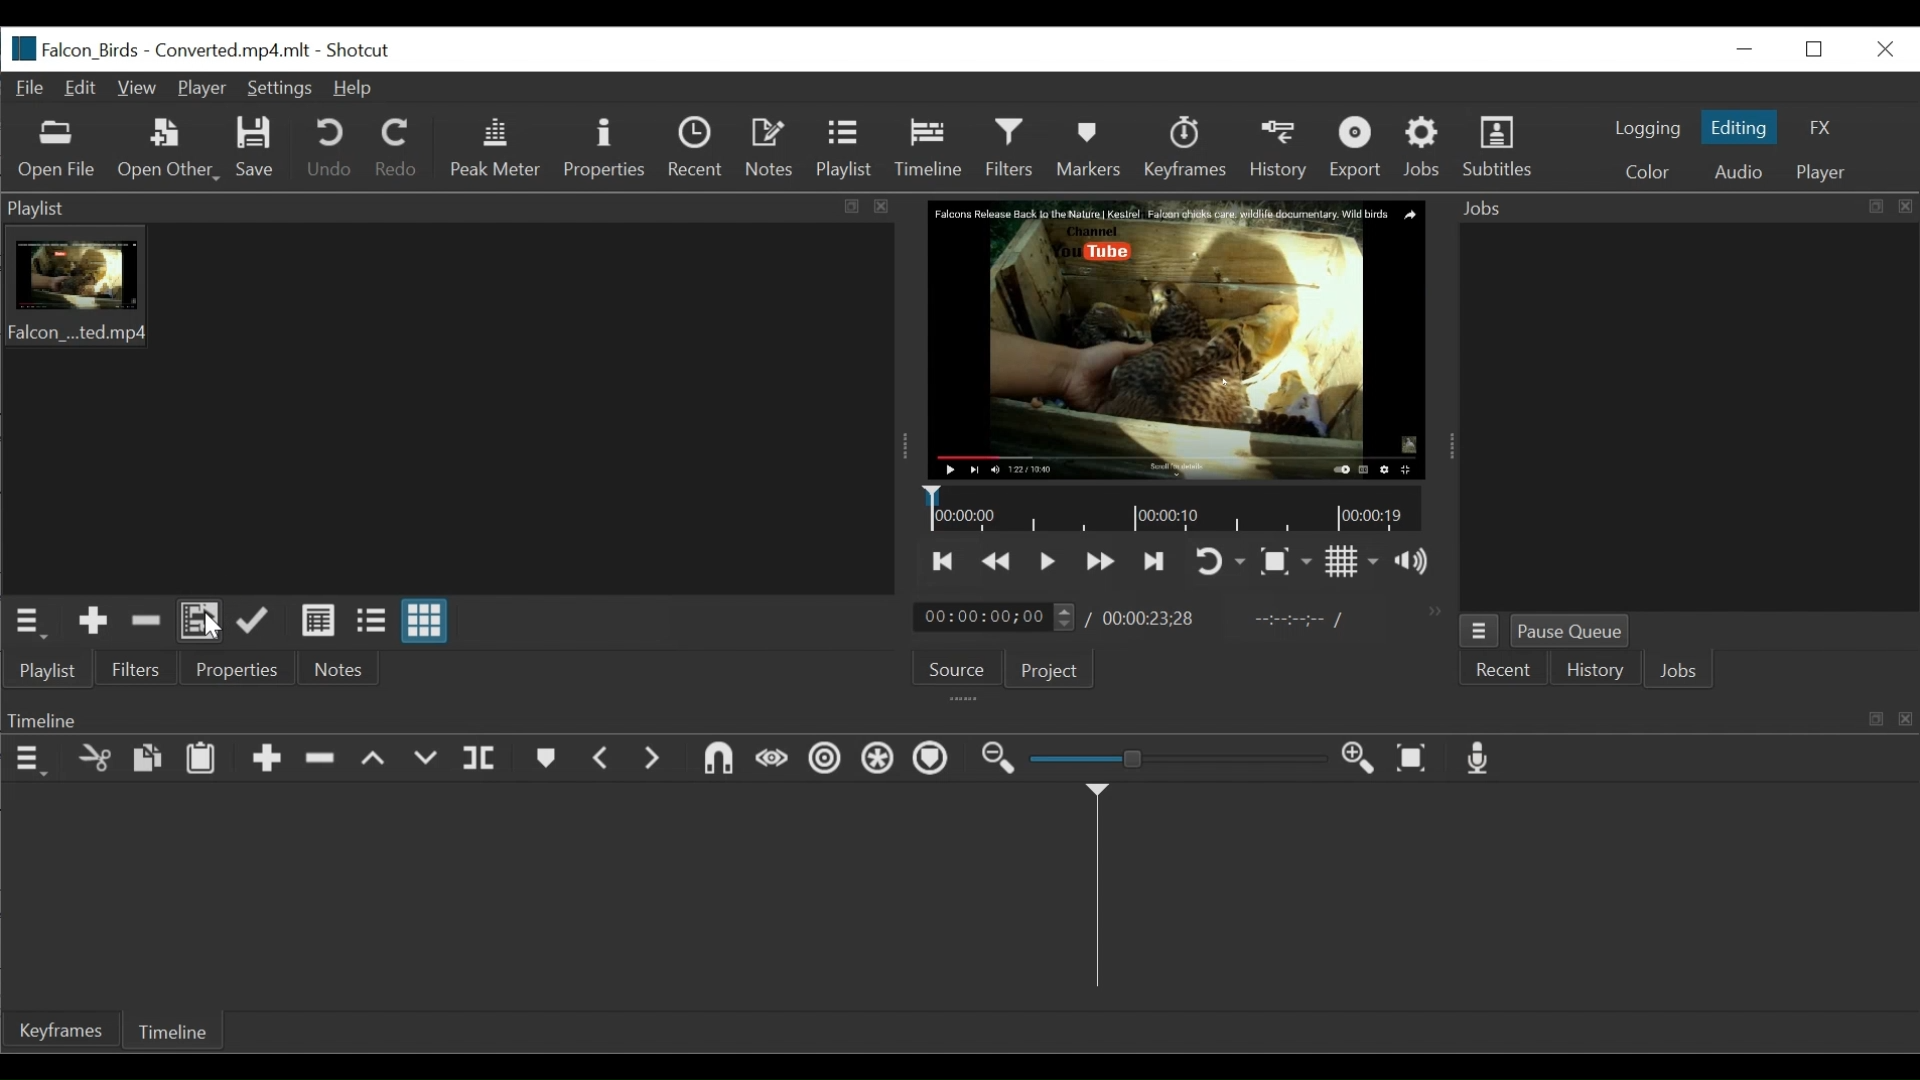 Image resolution: width=1920 pixels, height=1080 pixels. Describe the element at coordinates (1826, 174) in the screenshot. I see `player` at that location.